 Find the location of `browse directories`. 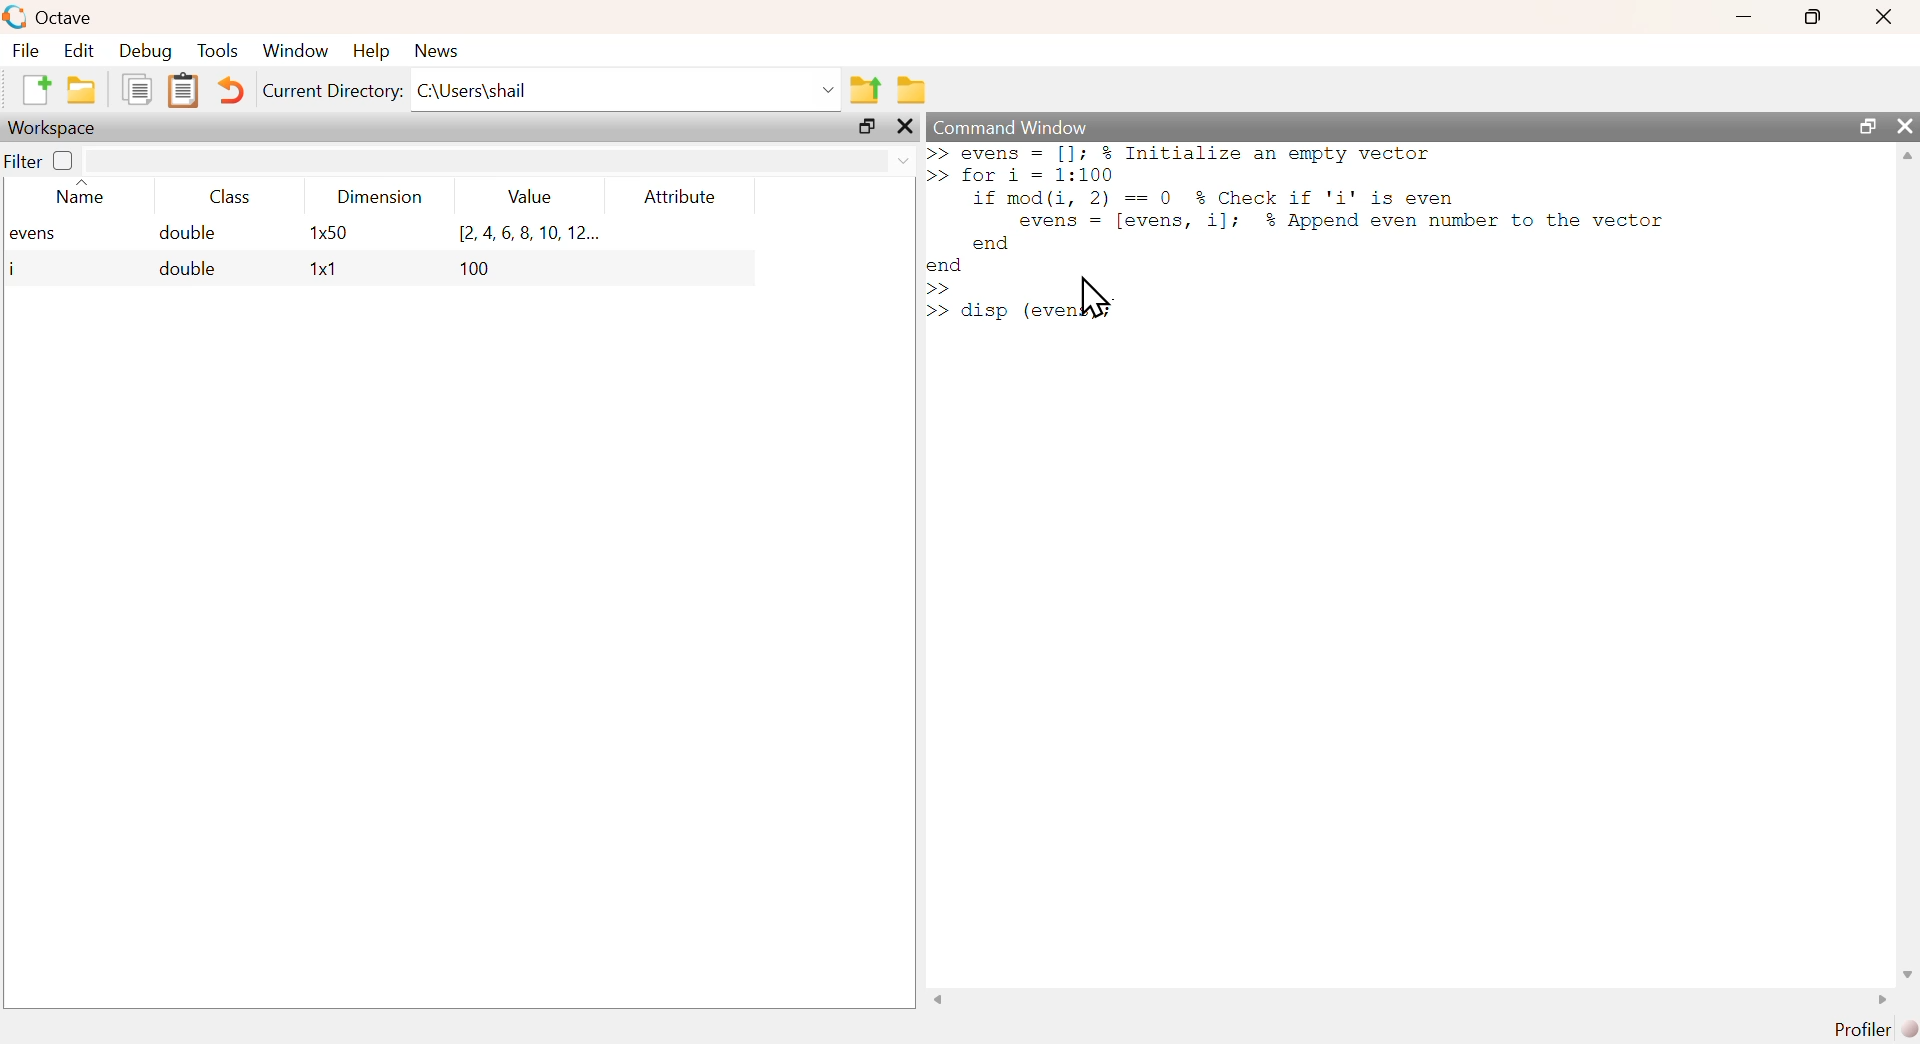

browse directories is located at coordinates (910, 90).